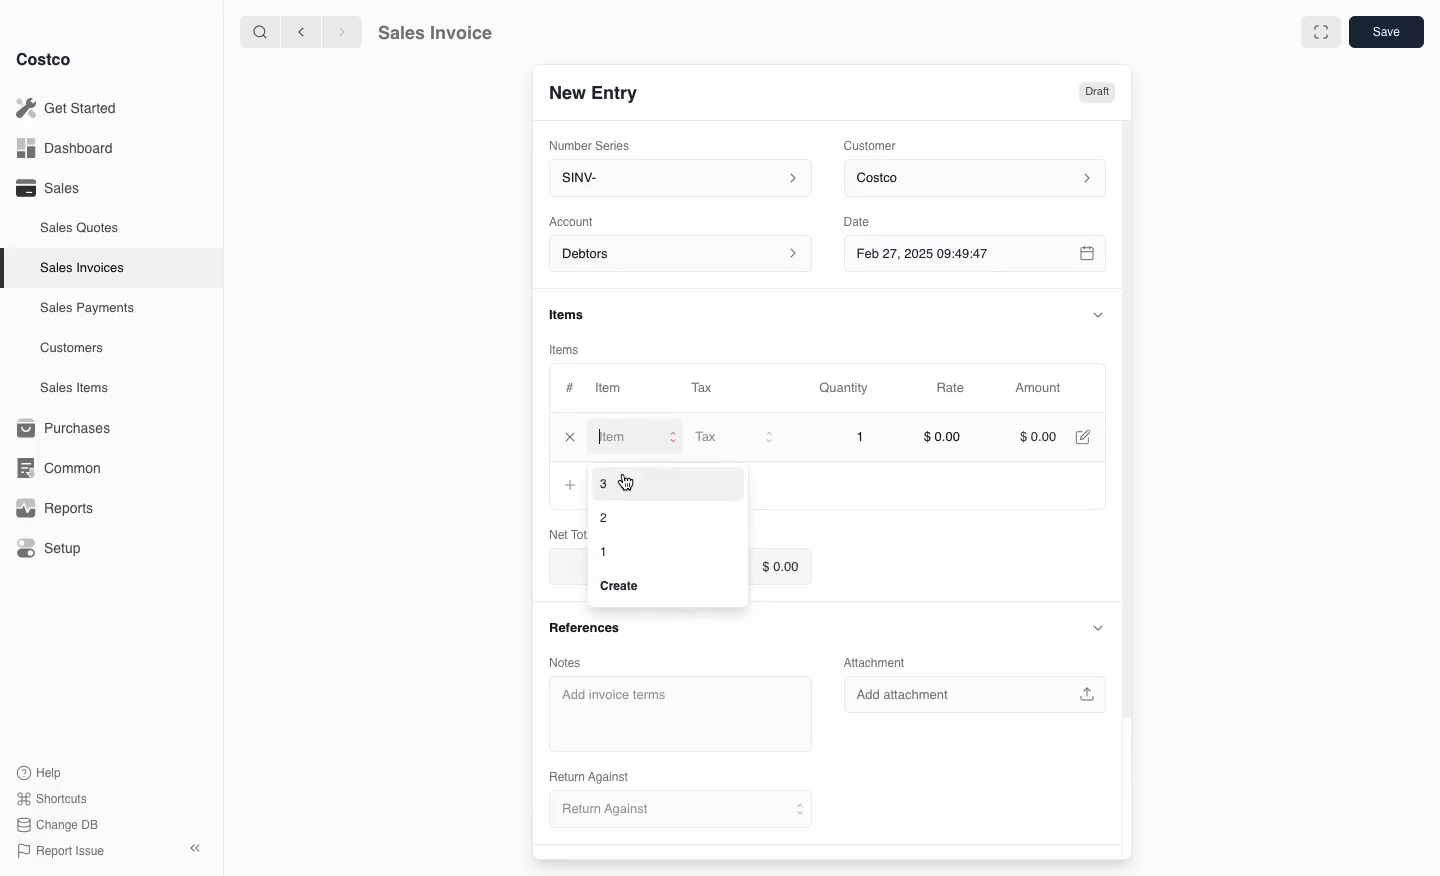  I want to click on Customers, so click(75, 348).